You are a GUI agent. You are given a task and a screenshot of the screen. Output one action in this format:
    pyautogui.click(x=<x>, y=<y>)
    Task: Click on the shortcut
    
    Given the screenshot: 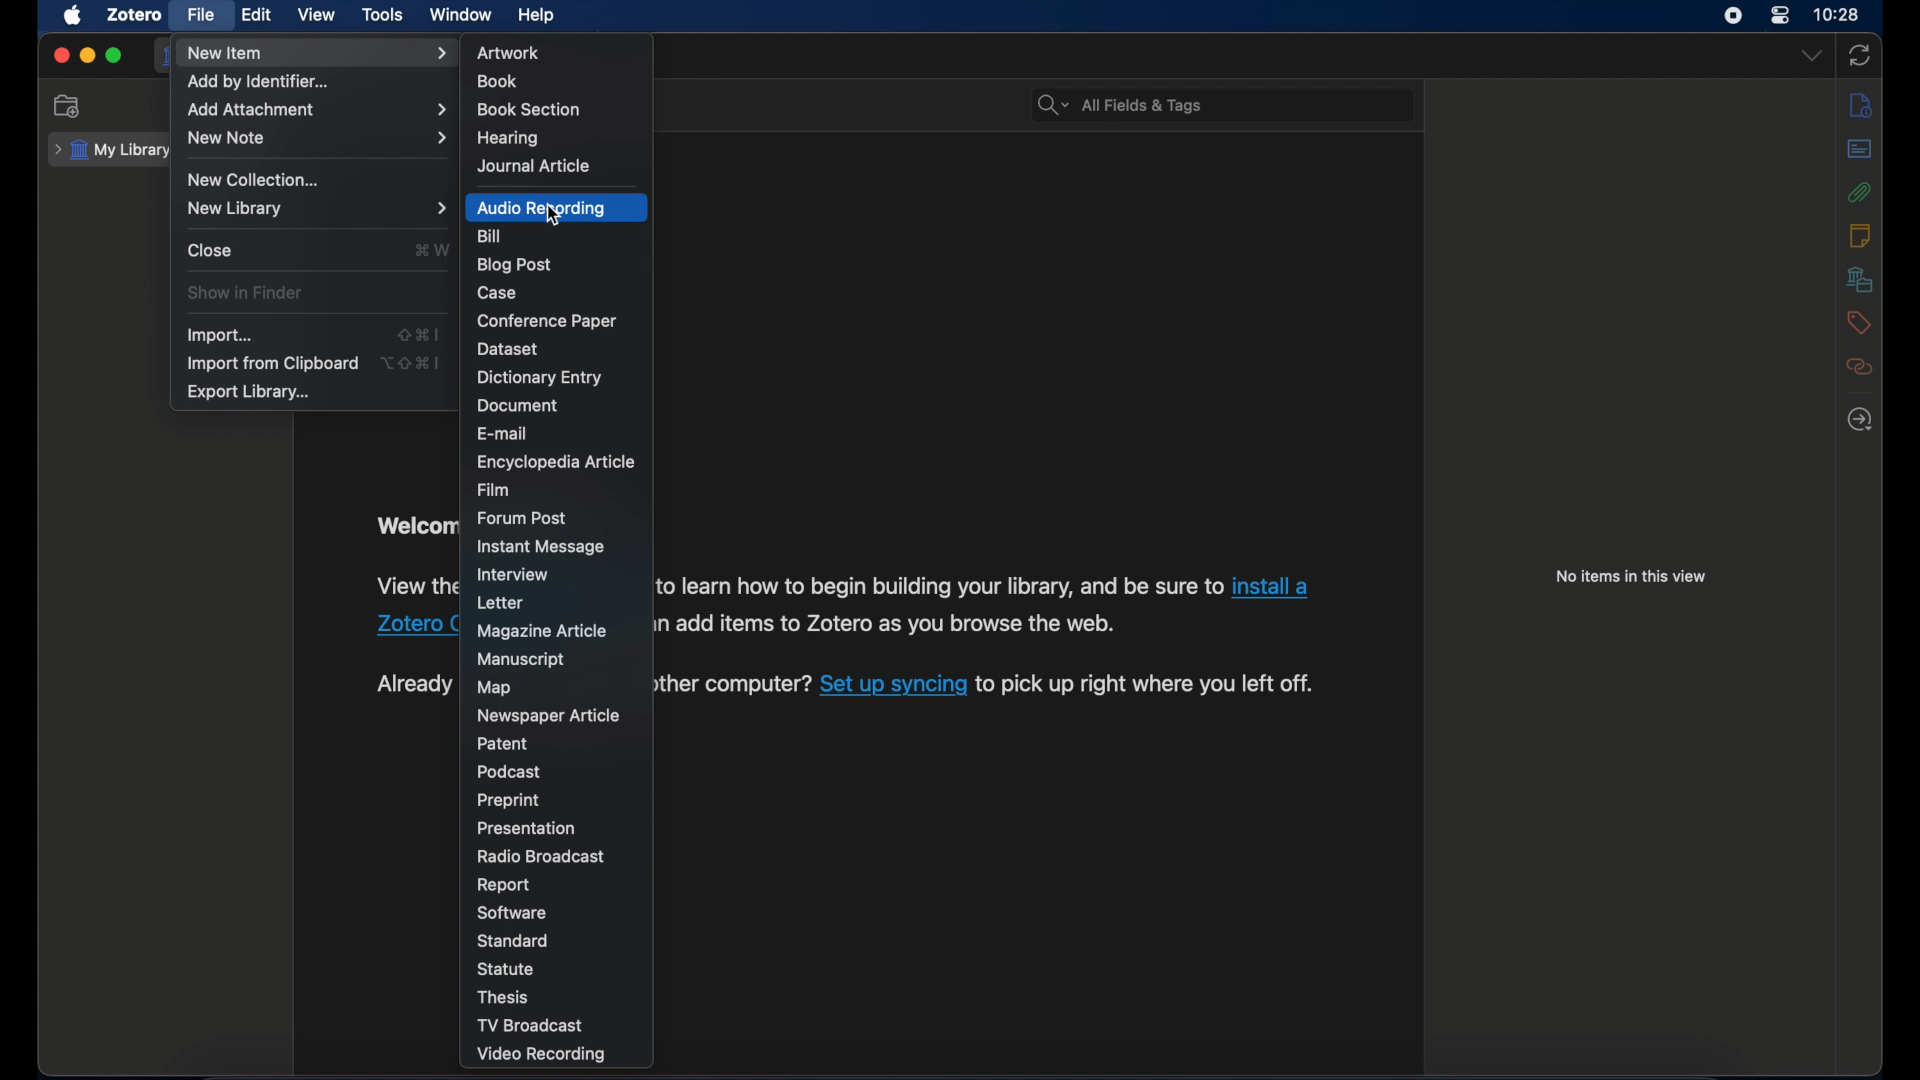 What is the action you would take?
    pyautogui.click(x=428, y=249)
    